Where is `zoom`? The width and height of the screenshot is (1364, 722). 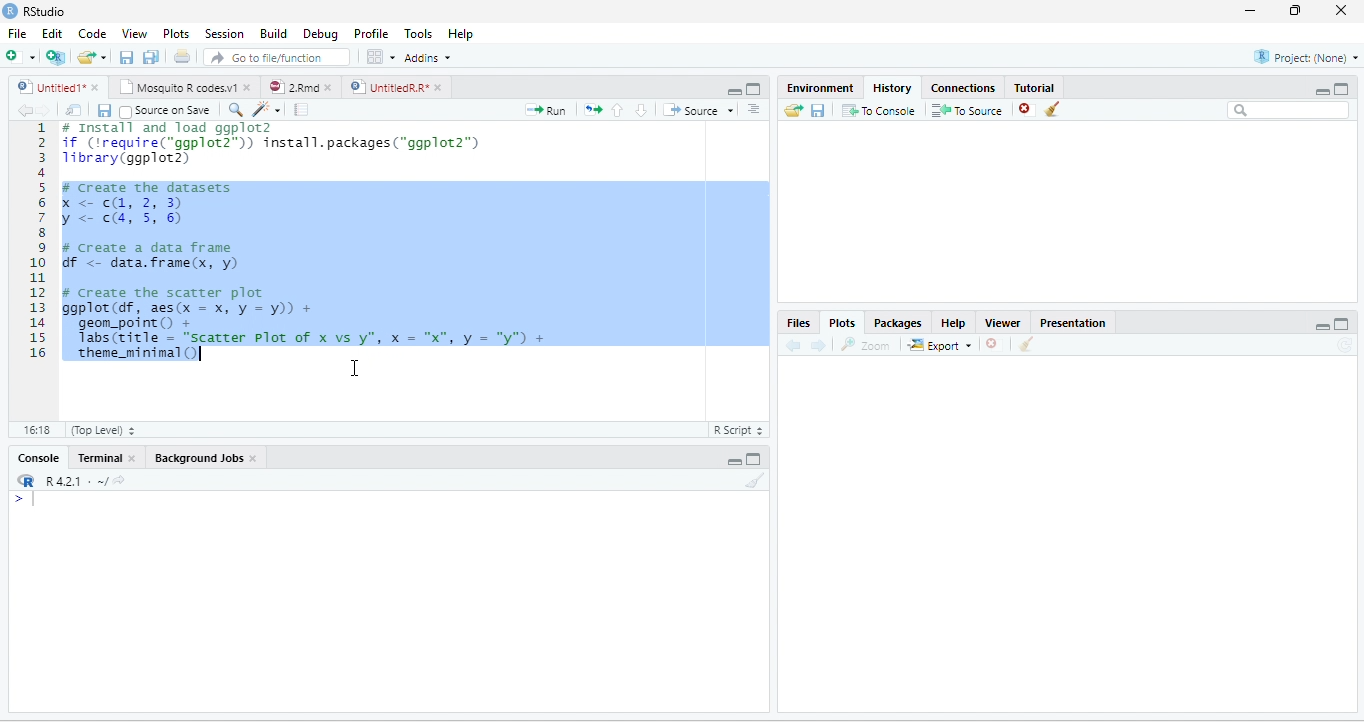
zoom is located at coordinates (866, 344).